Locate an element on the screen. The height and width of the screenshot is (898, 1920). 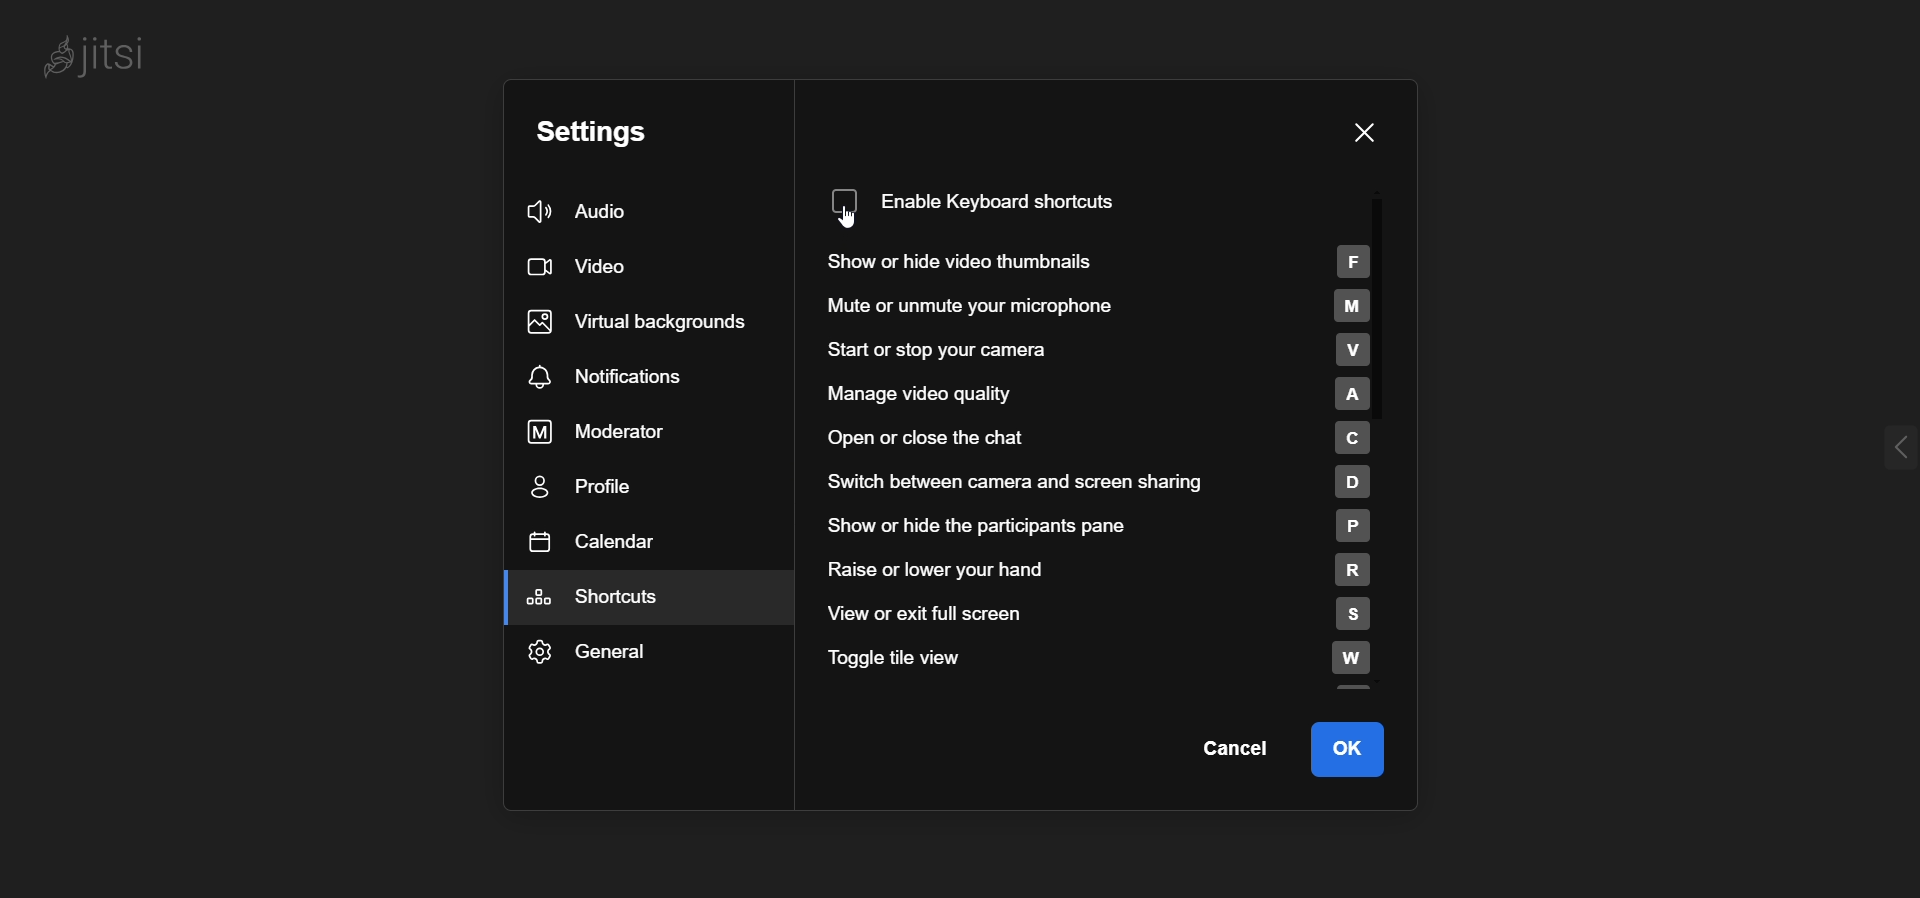
show or hide thumbnails is located at coordinates (1104, 260).